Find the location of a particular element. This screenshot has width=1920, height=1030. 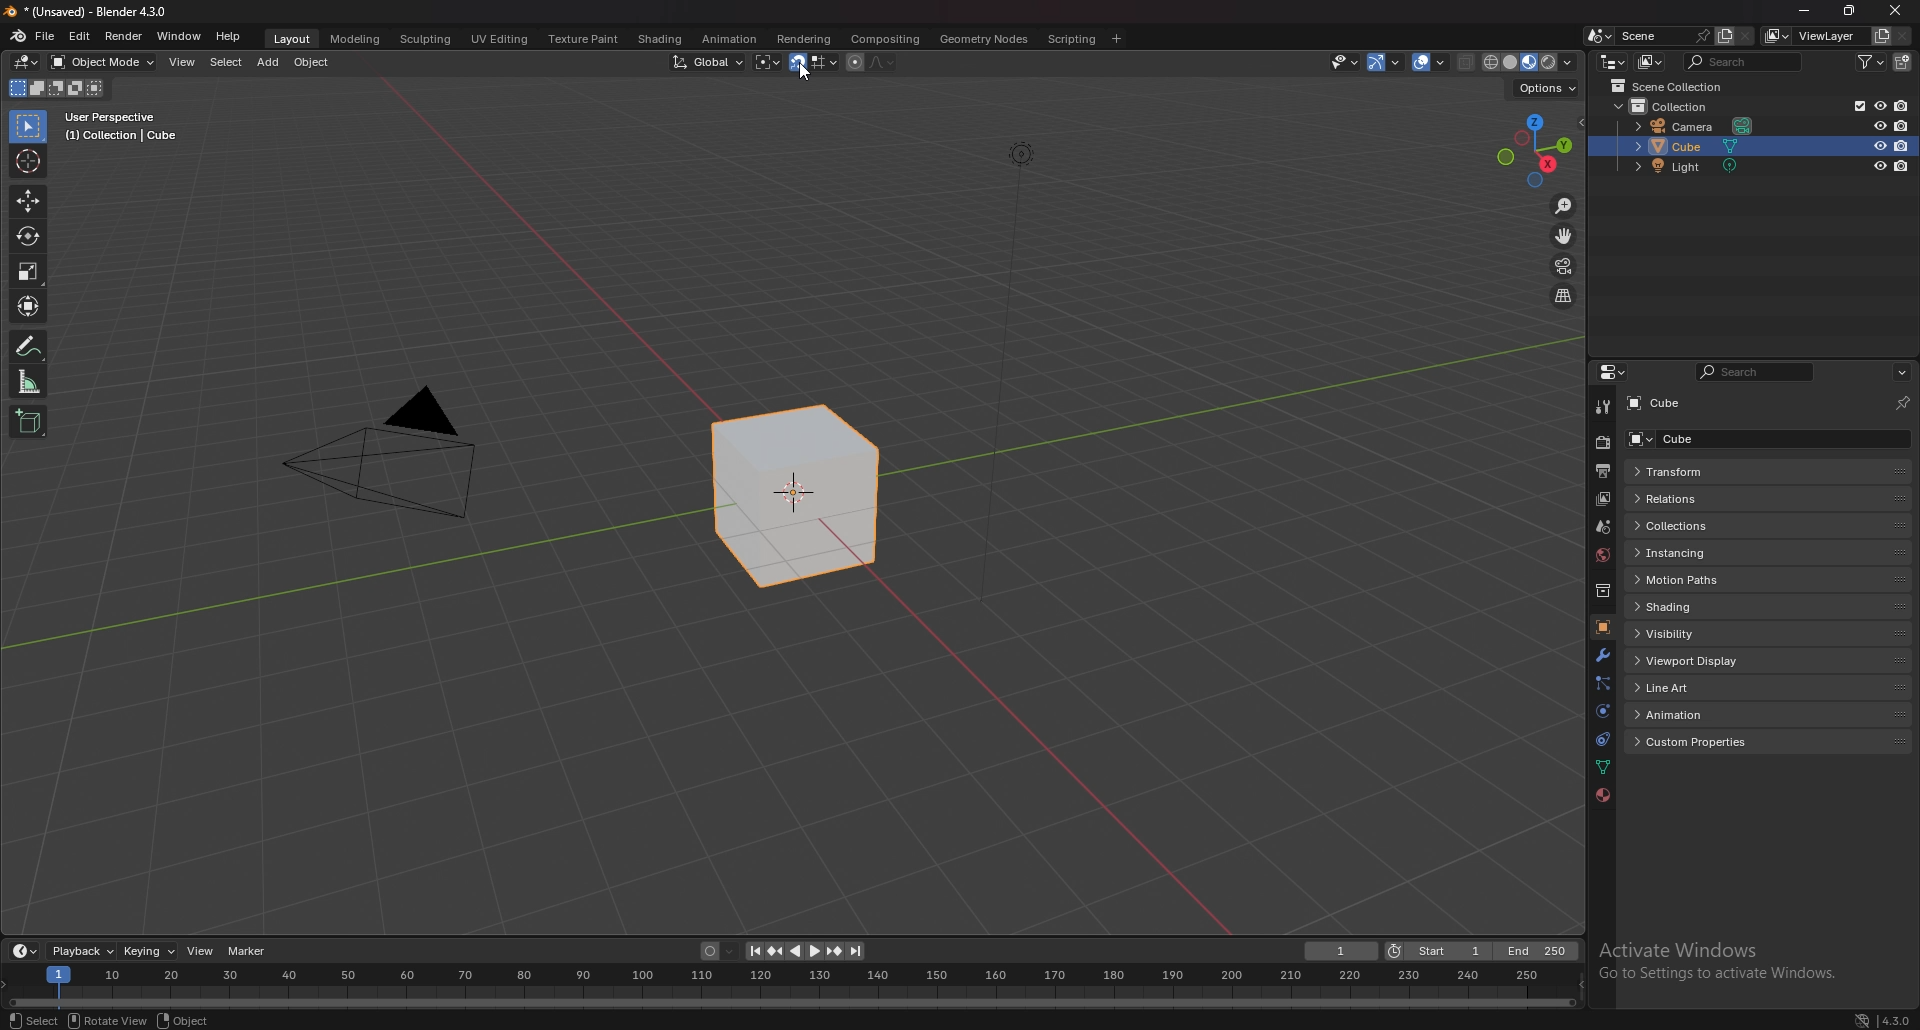

remove view layer is located at coordinates (1903, 36).